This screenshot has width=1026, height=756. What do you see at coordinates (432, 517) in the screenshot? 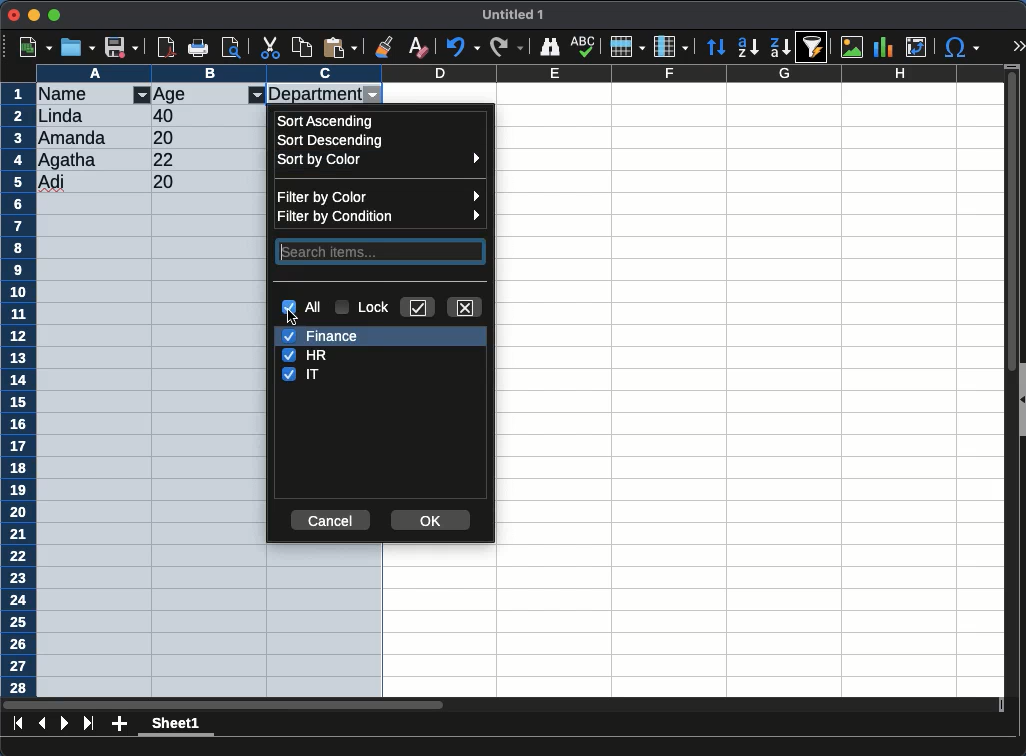
I see `ok` at bounding box center [432, 517].